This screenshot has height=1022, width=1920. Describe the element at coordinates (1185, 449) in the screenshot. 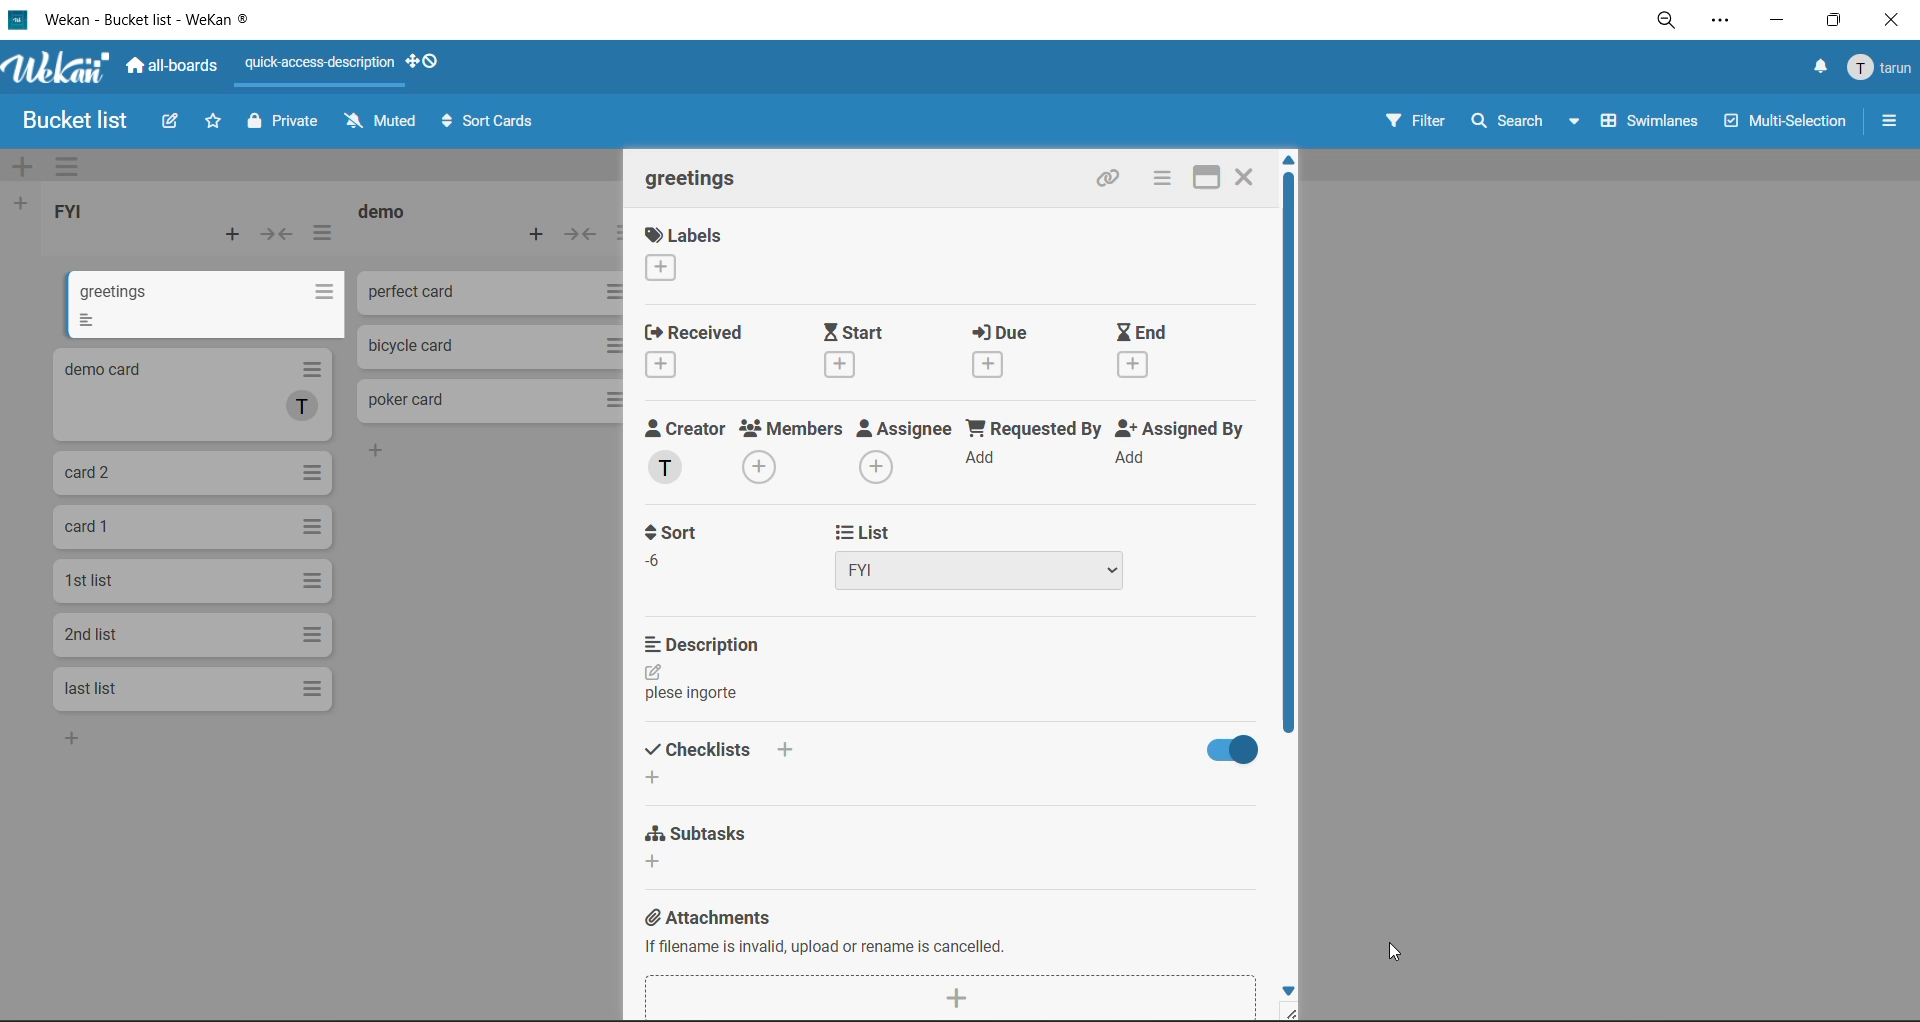

I see `assigned by` at that location.